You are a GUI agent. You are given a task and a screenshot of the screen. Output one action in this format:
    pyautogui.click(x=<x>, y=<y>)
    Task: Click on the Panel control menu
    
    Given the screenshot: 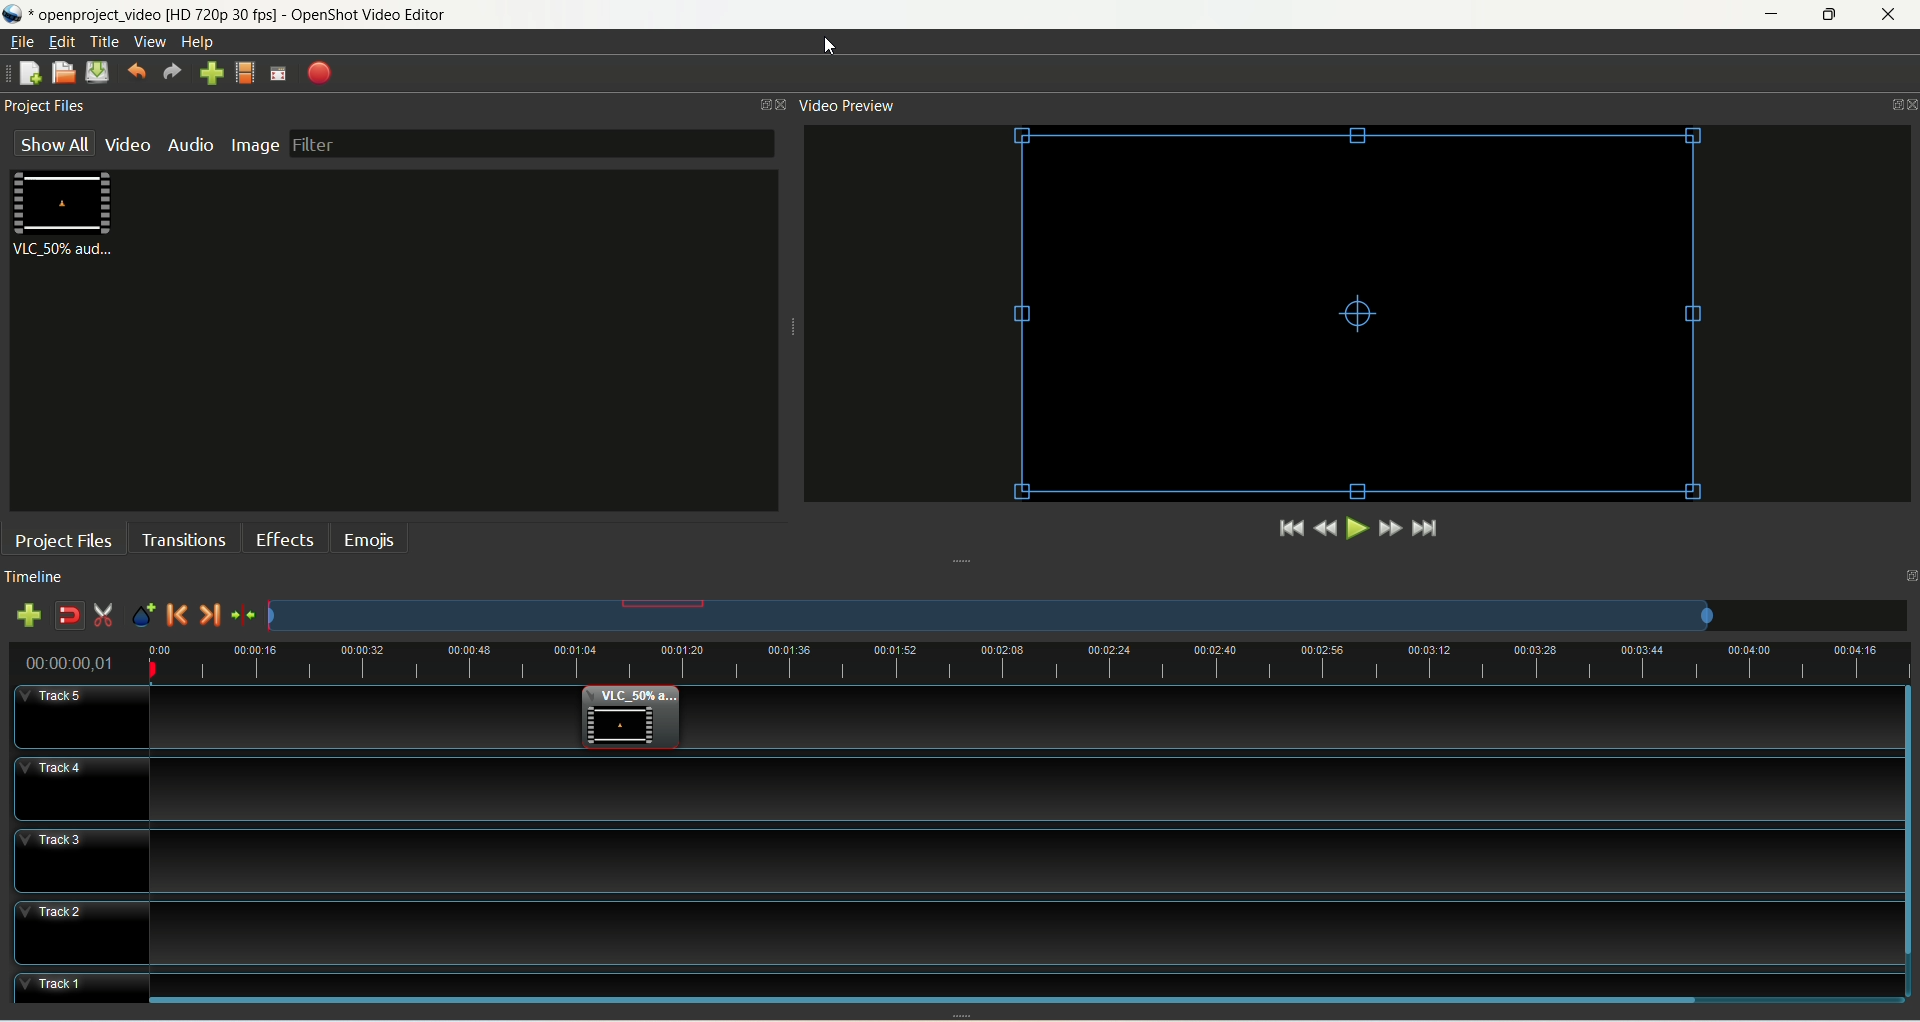 What is the action you would take?
    pyautogui.click(x=774, y=105)
    